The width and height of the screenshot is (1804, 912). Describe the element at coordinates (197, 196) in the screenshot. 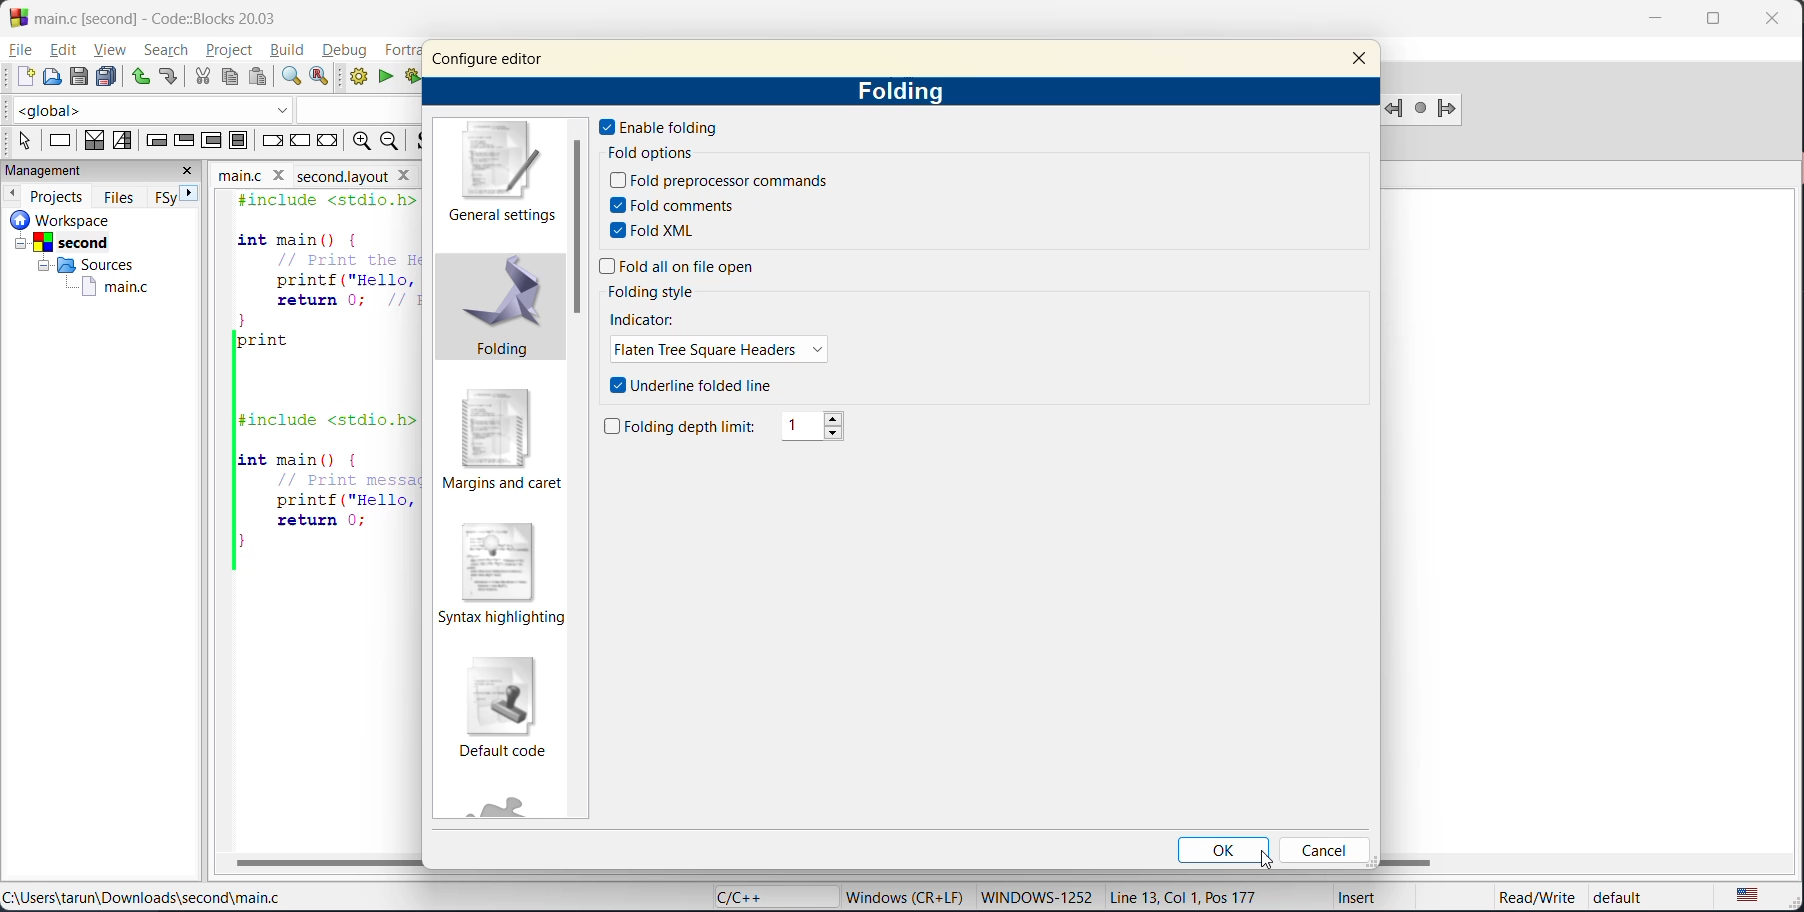

I see `next` at that location.